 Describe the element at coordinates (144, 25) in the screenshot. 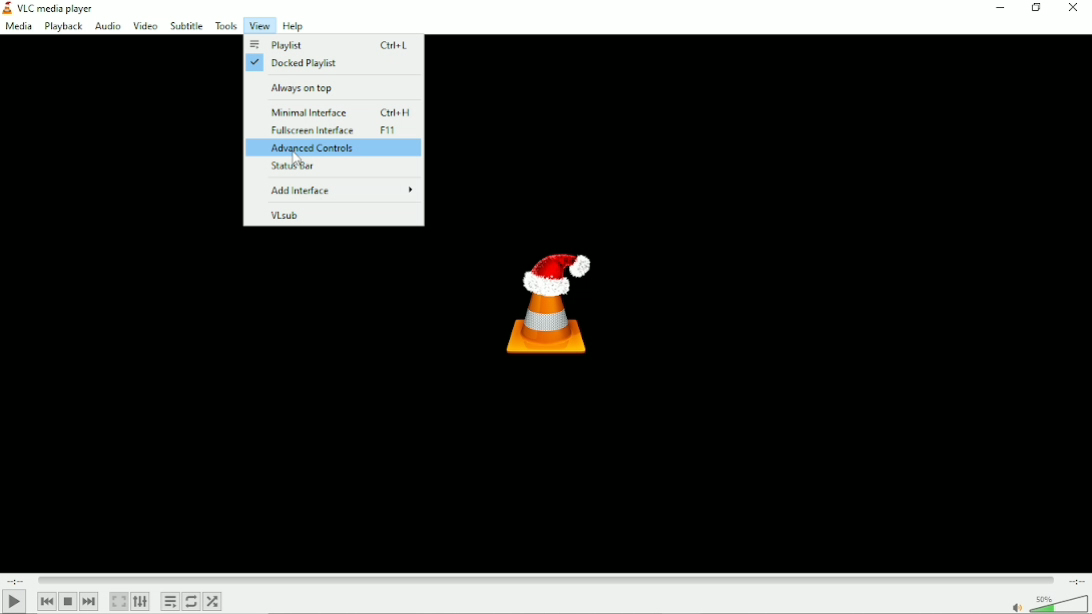

I see `Video` at that location.